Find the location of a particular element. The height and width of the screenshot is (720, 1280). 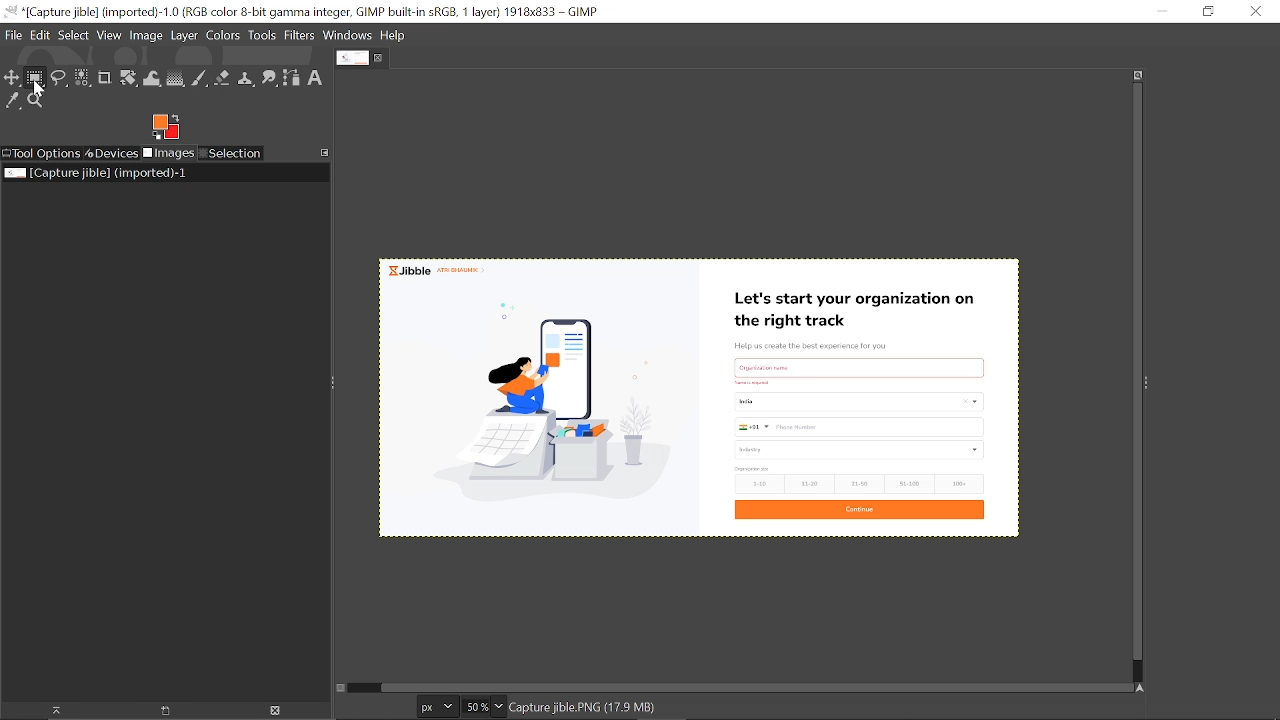

Close tab is located at coordinates (381, 58).